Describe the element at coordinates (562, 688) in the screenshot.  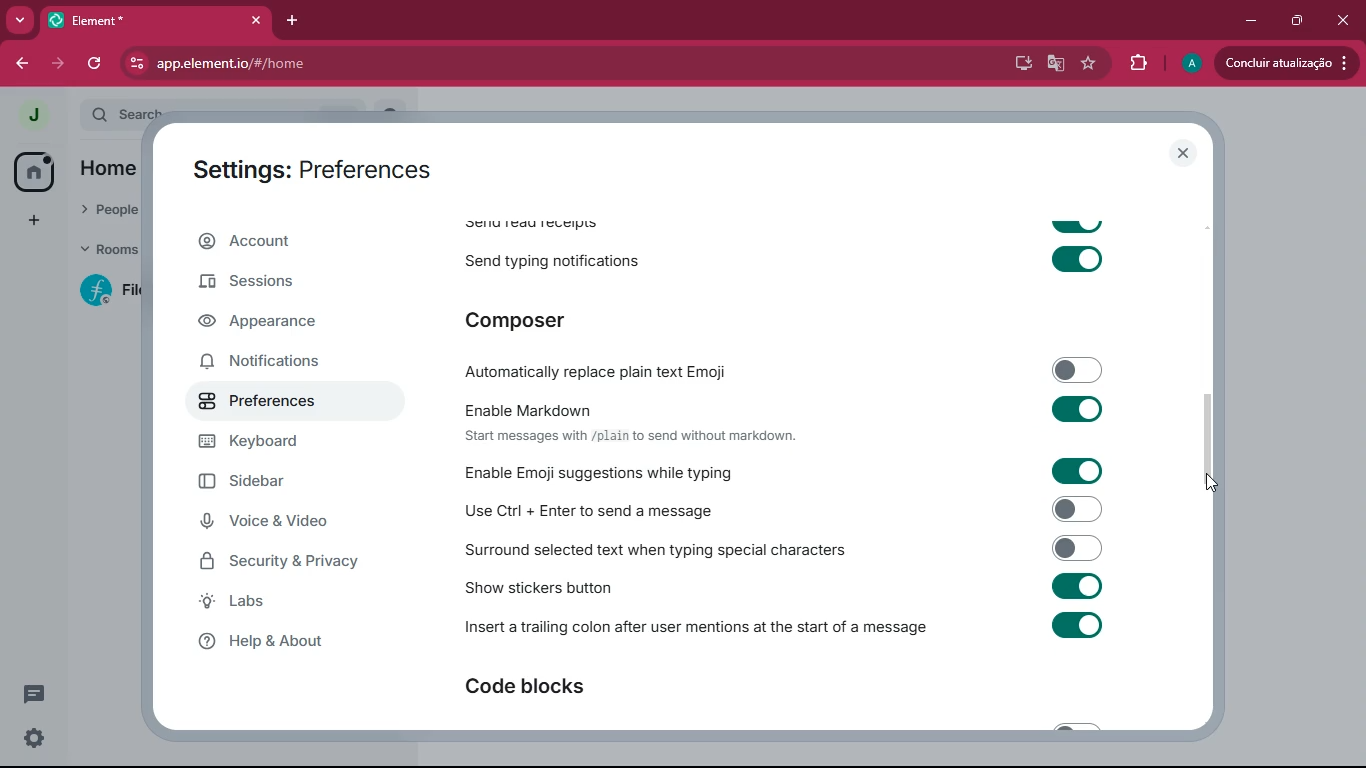
I see `code blocks` at that location.